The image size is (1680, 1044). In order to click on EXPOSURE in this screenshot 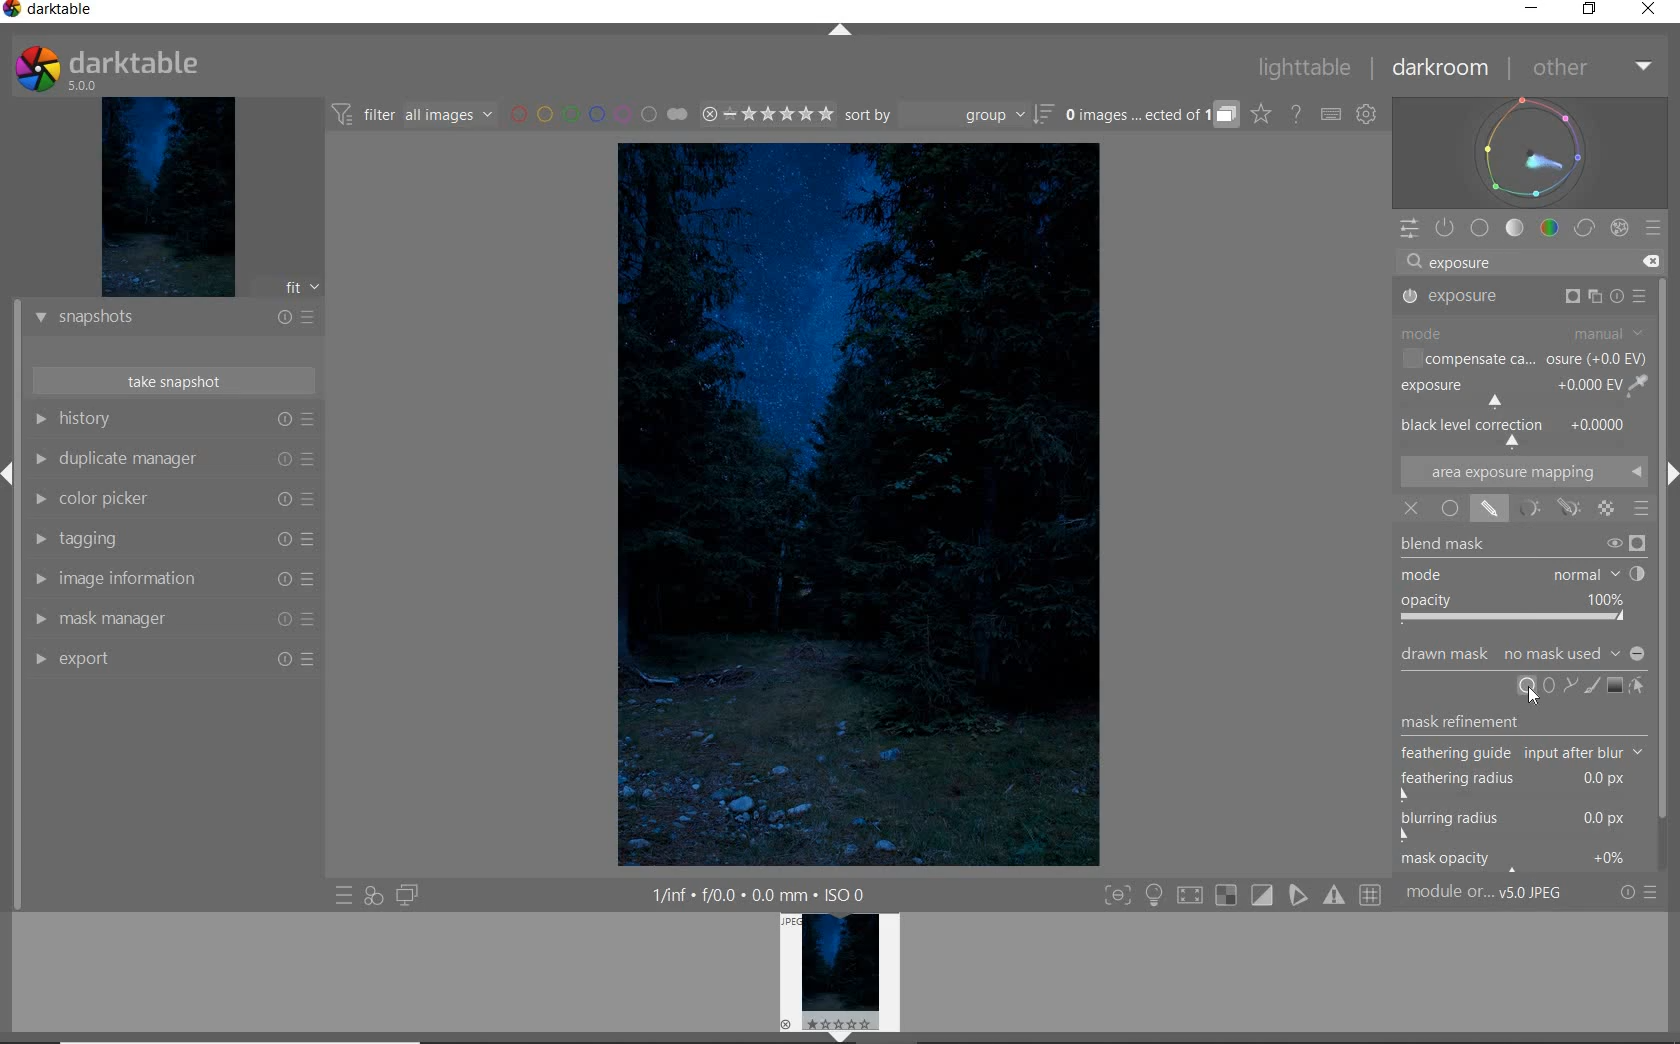, I will do `click(1524, 391)`.